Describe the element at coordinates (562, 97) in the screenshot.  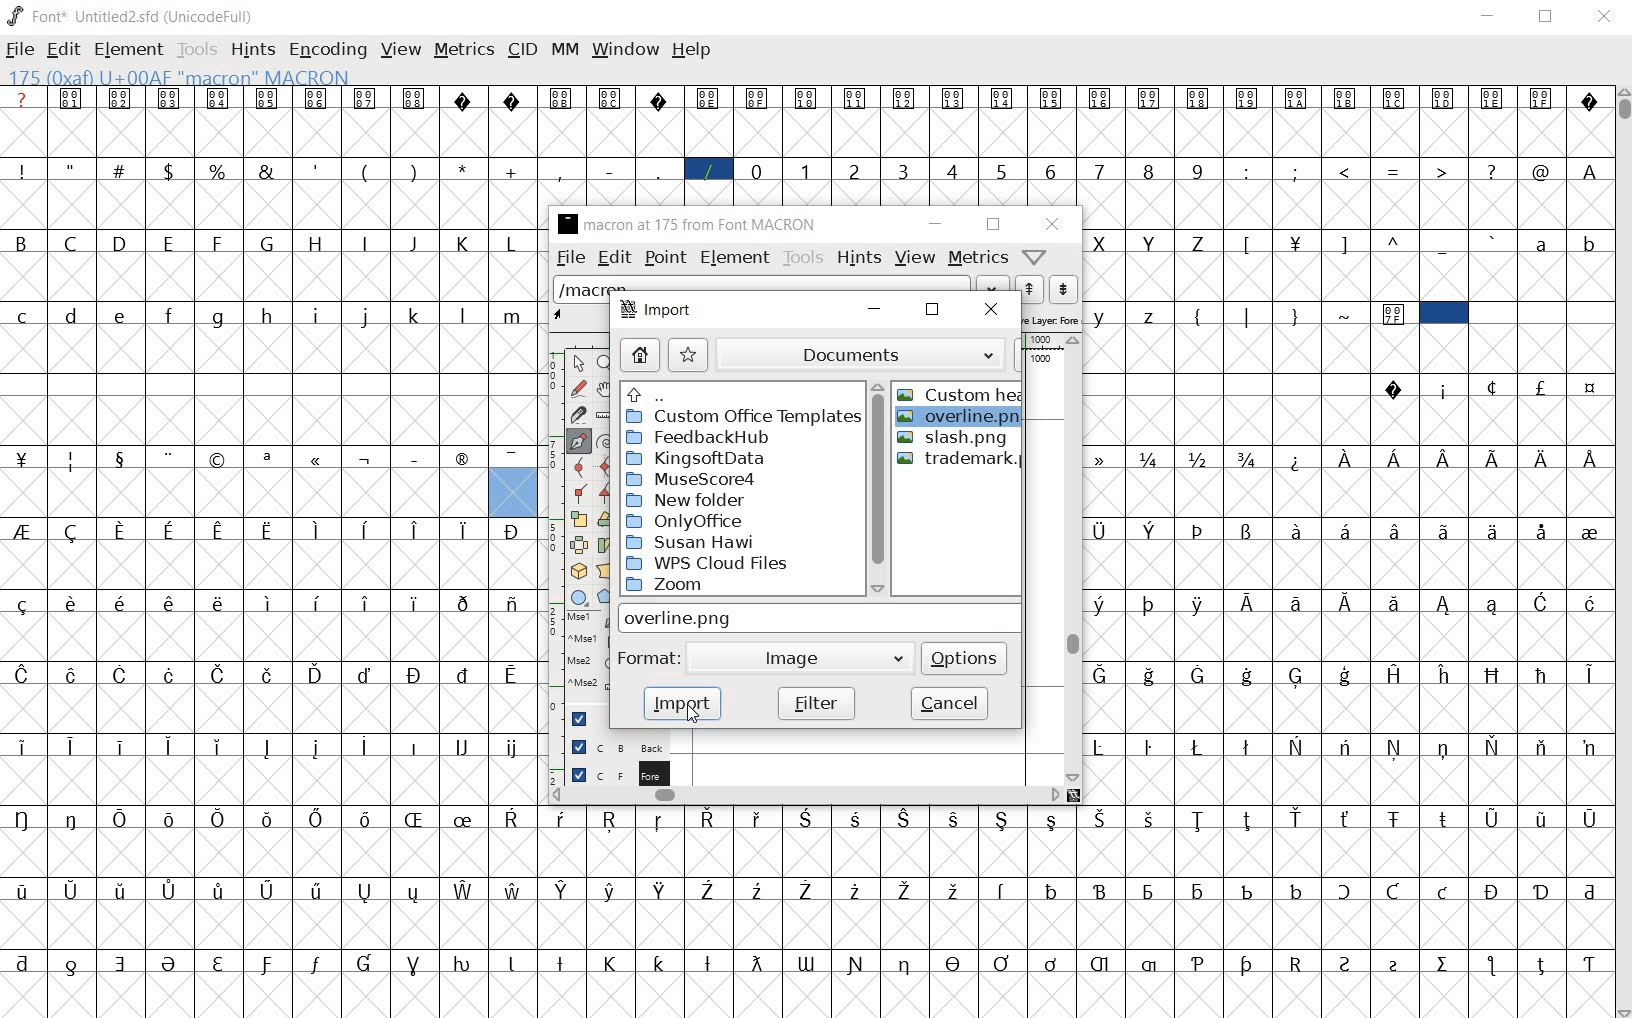
I see `Symbol` at that location.